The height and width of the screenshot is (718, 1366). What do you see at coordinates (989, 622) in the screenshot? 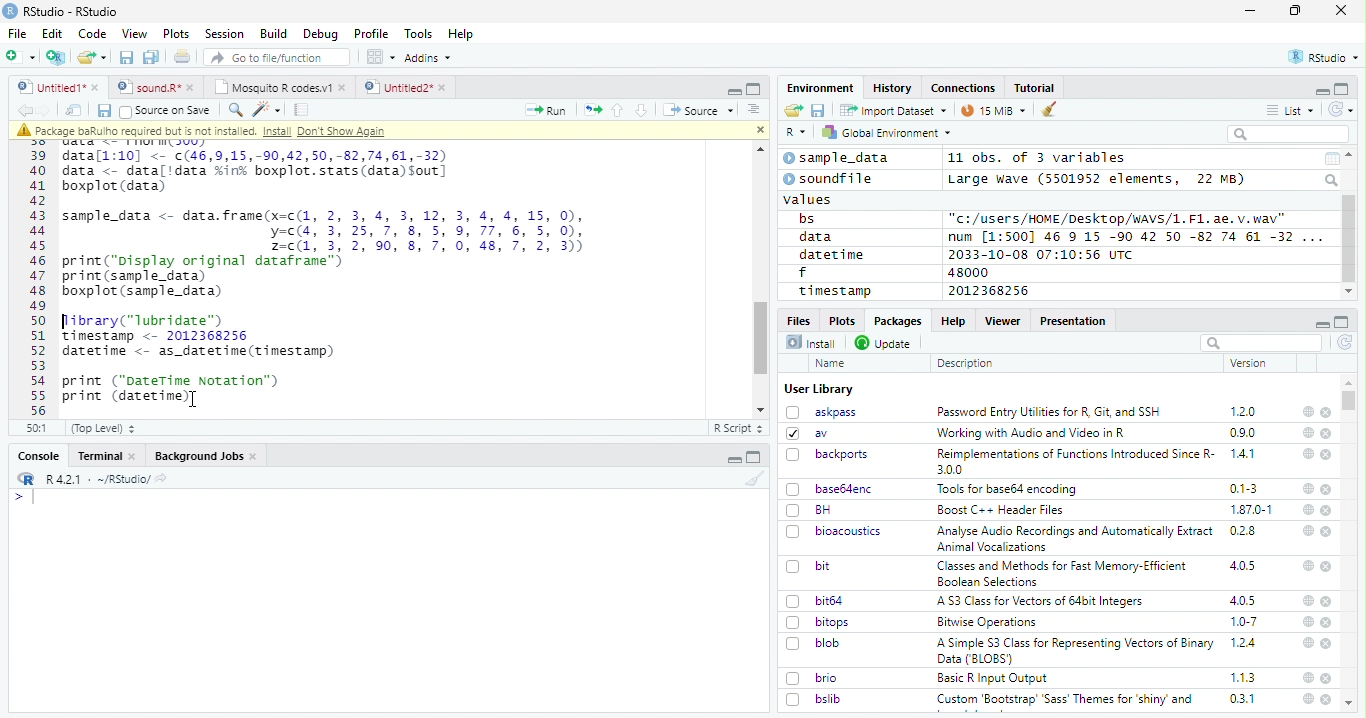
I see `Bitwise Operations` at bounding box center [989, 622].